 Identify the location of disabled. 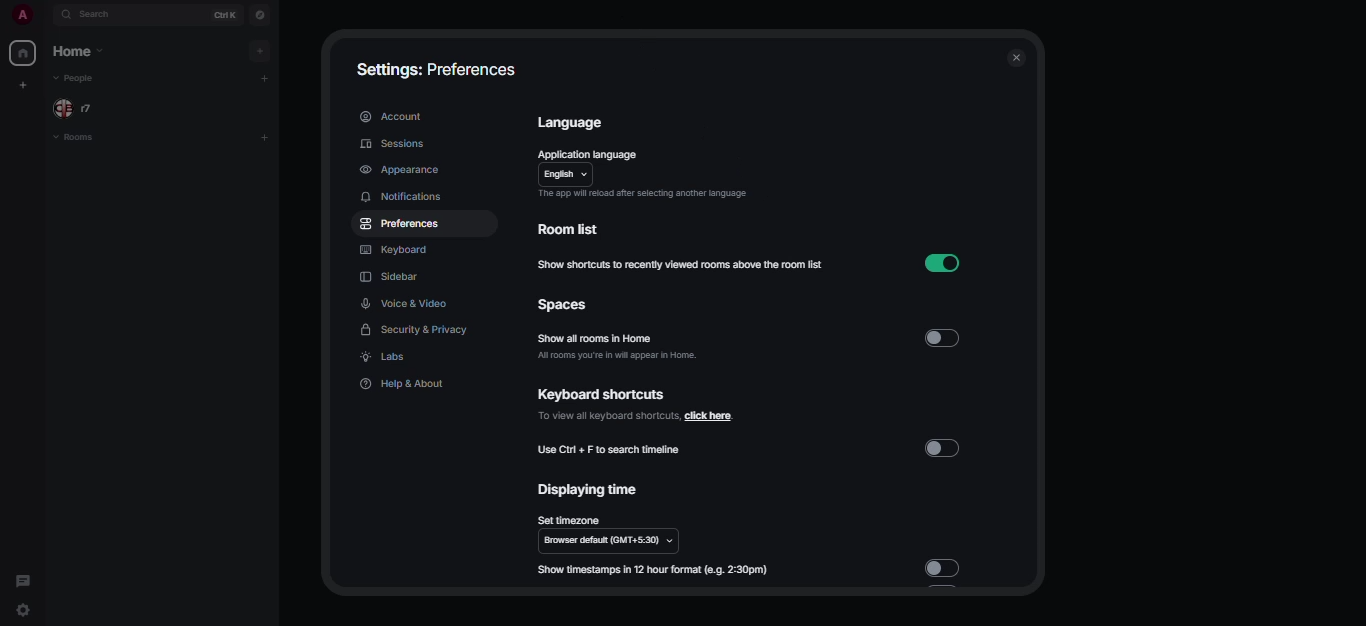
(945, 447).